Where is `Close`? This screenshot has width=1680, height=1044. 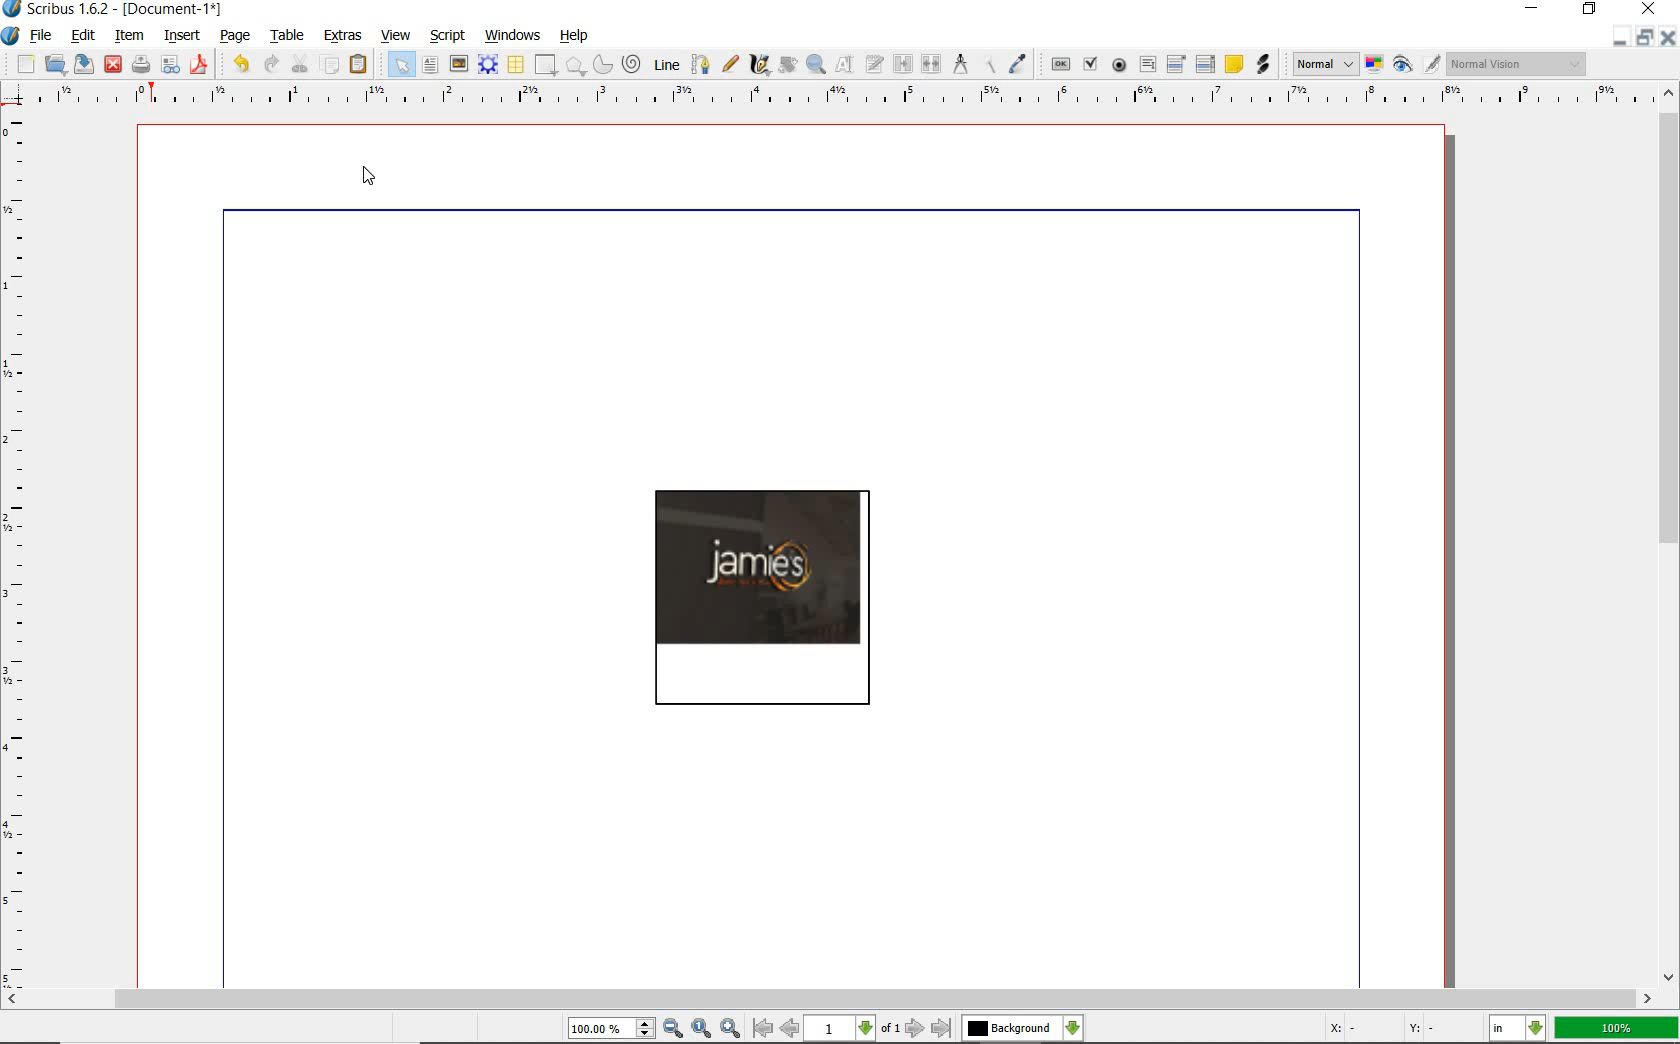
Close is located at coordinates (1670, 37).